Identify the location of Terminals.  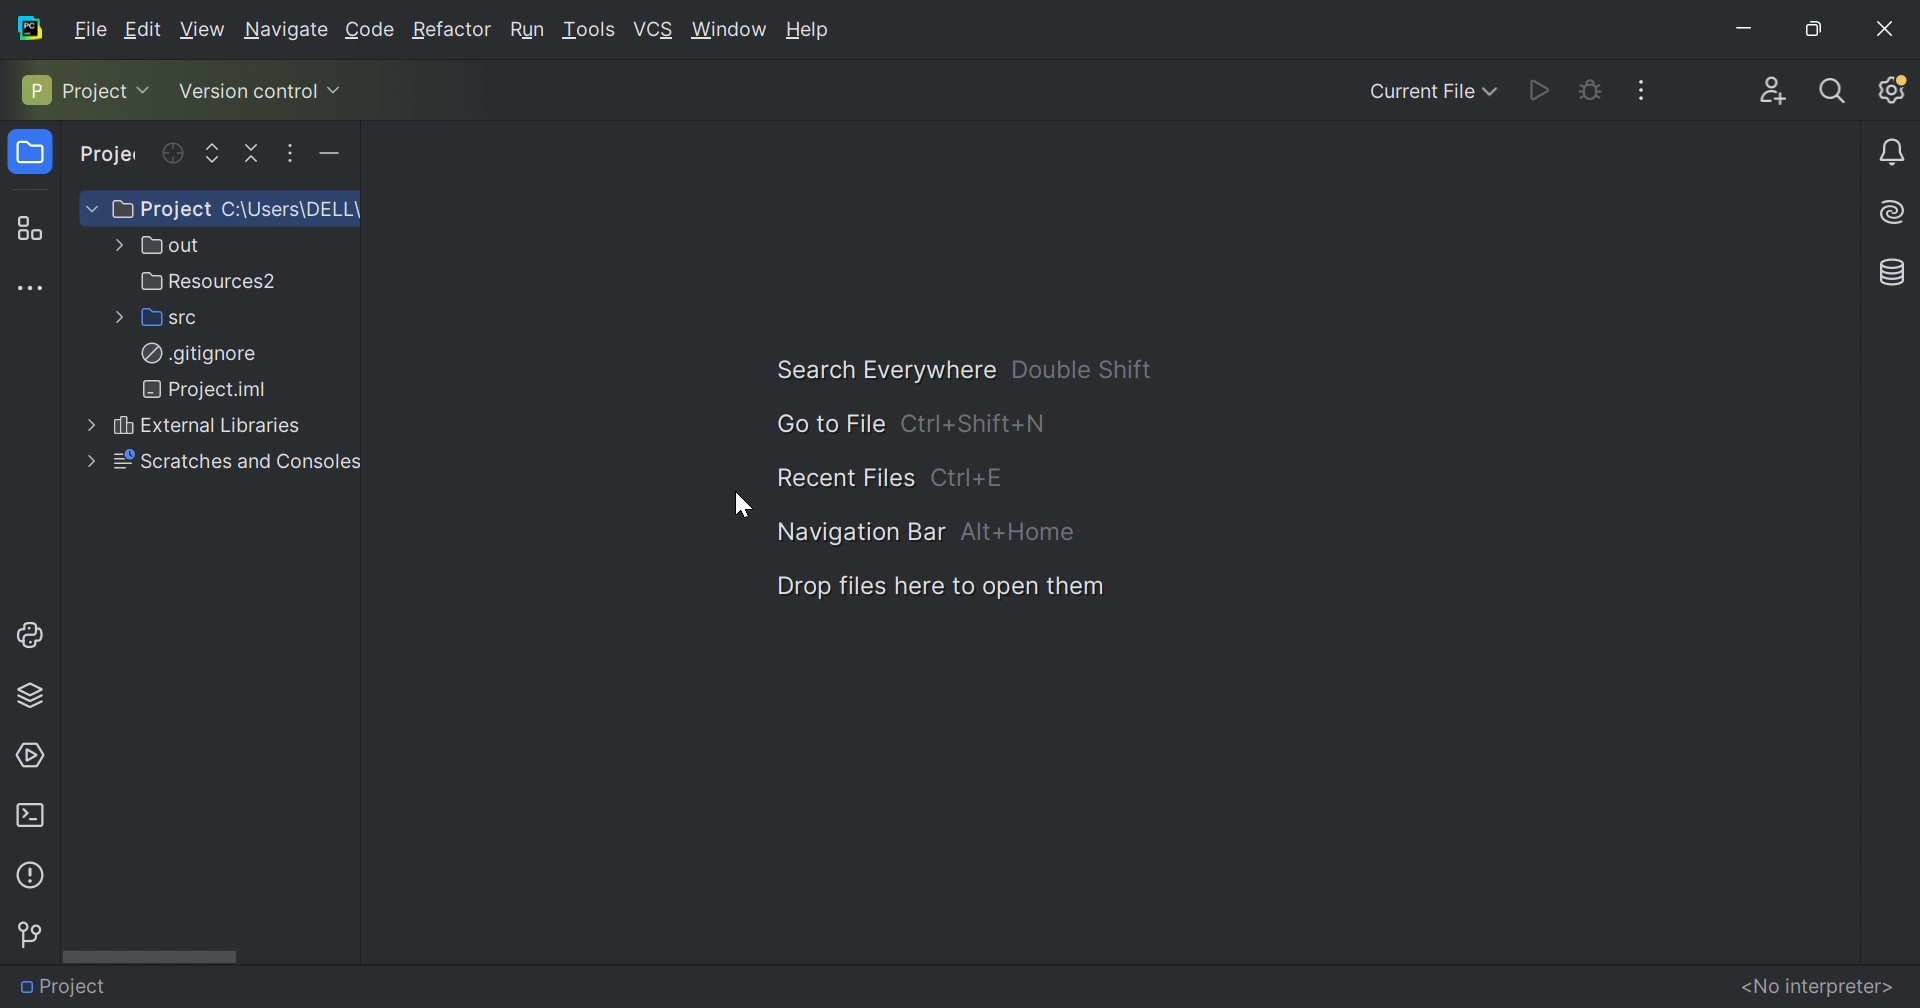
(29, 814).